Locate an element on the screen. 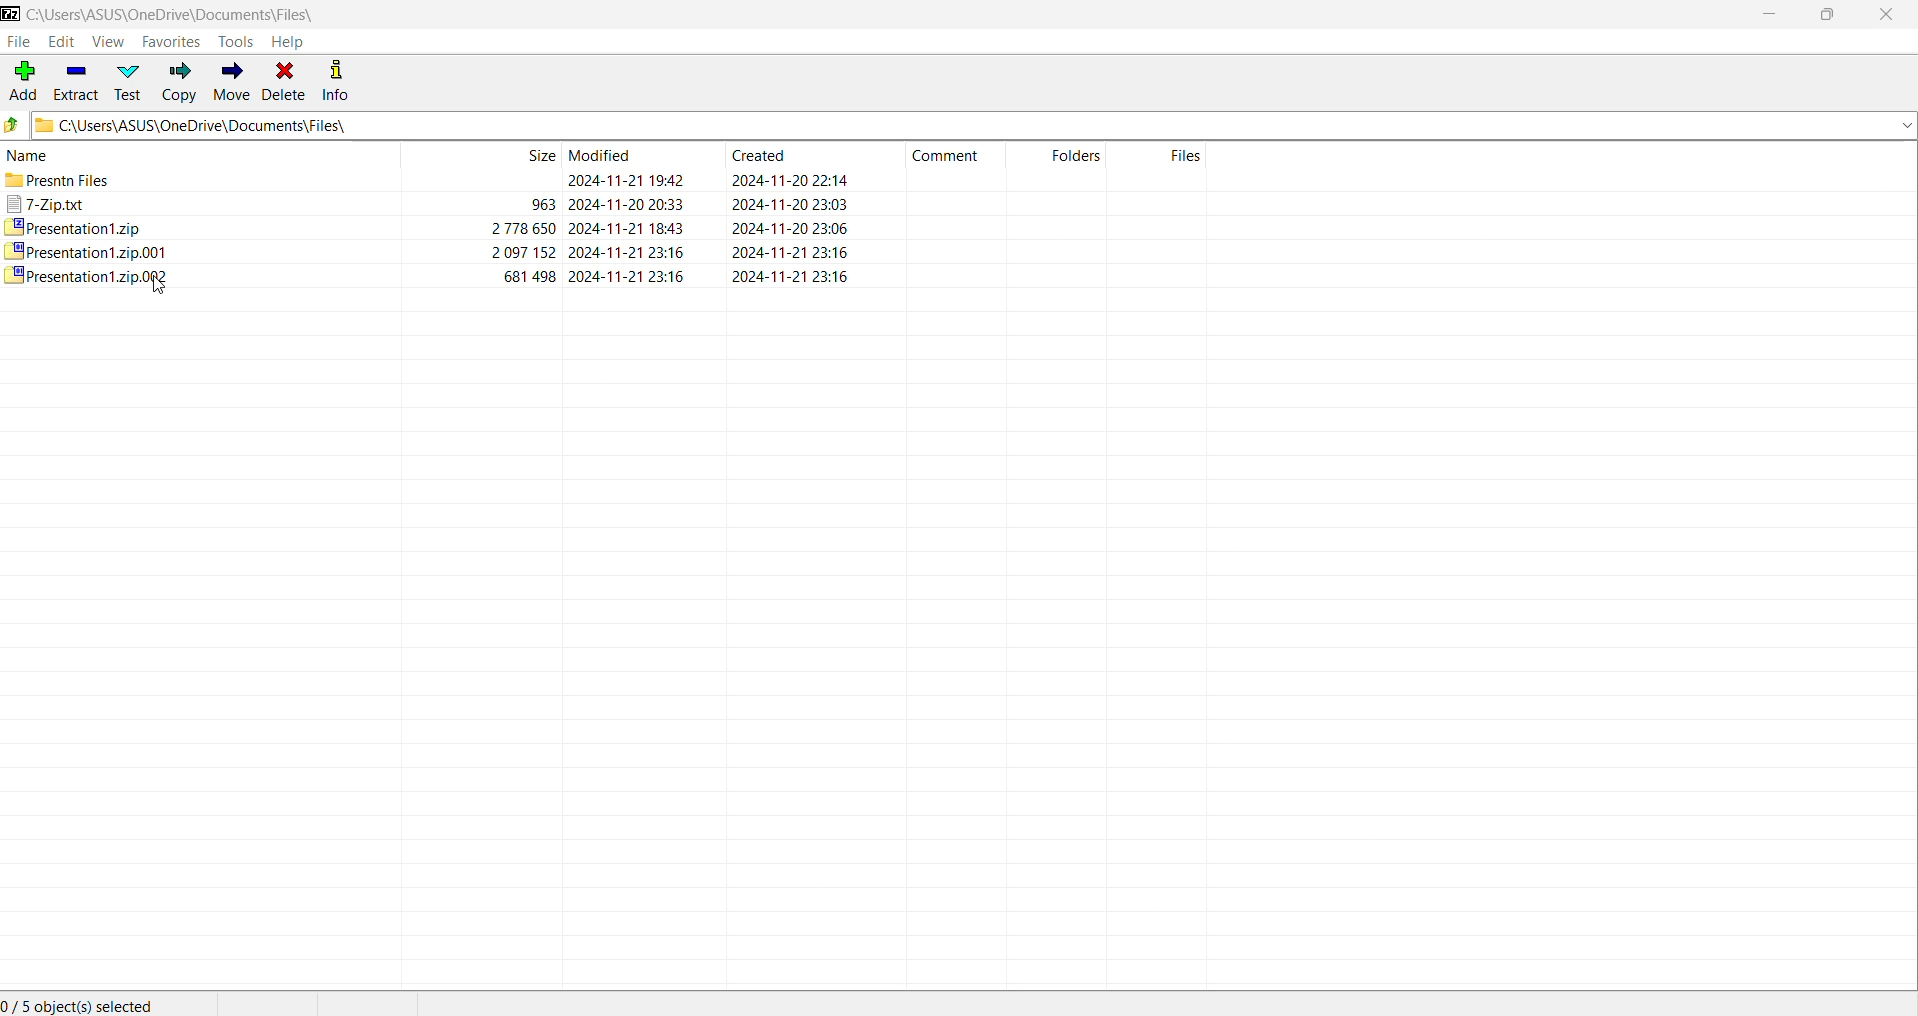 The height and width of the screenshot is (1016, 1918). 0/ 5 obiect(s) selected is located at coordinates (85, 1001).